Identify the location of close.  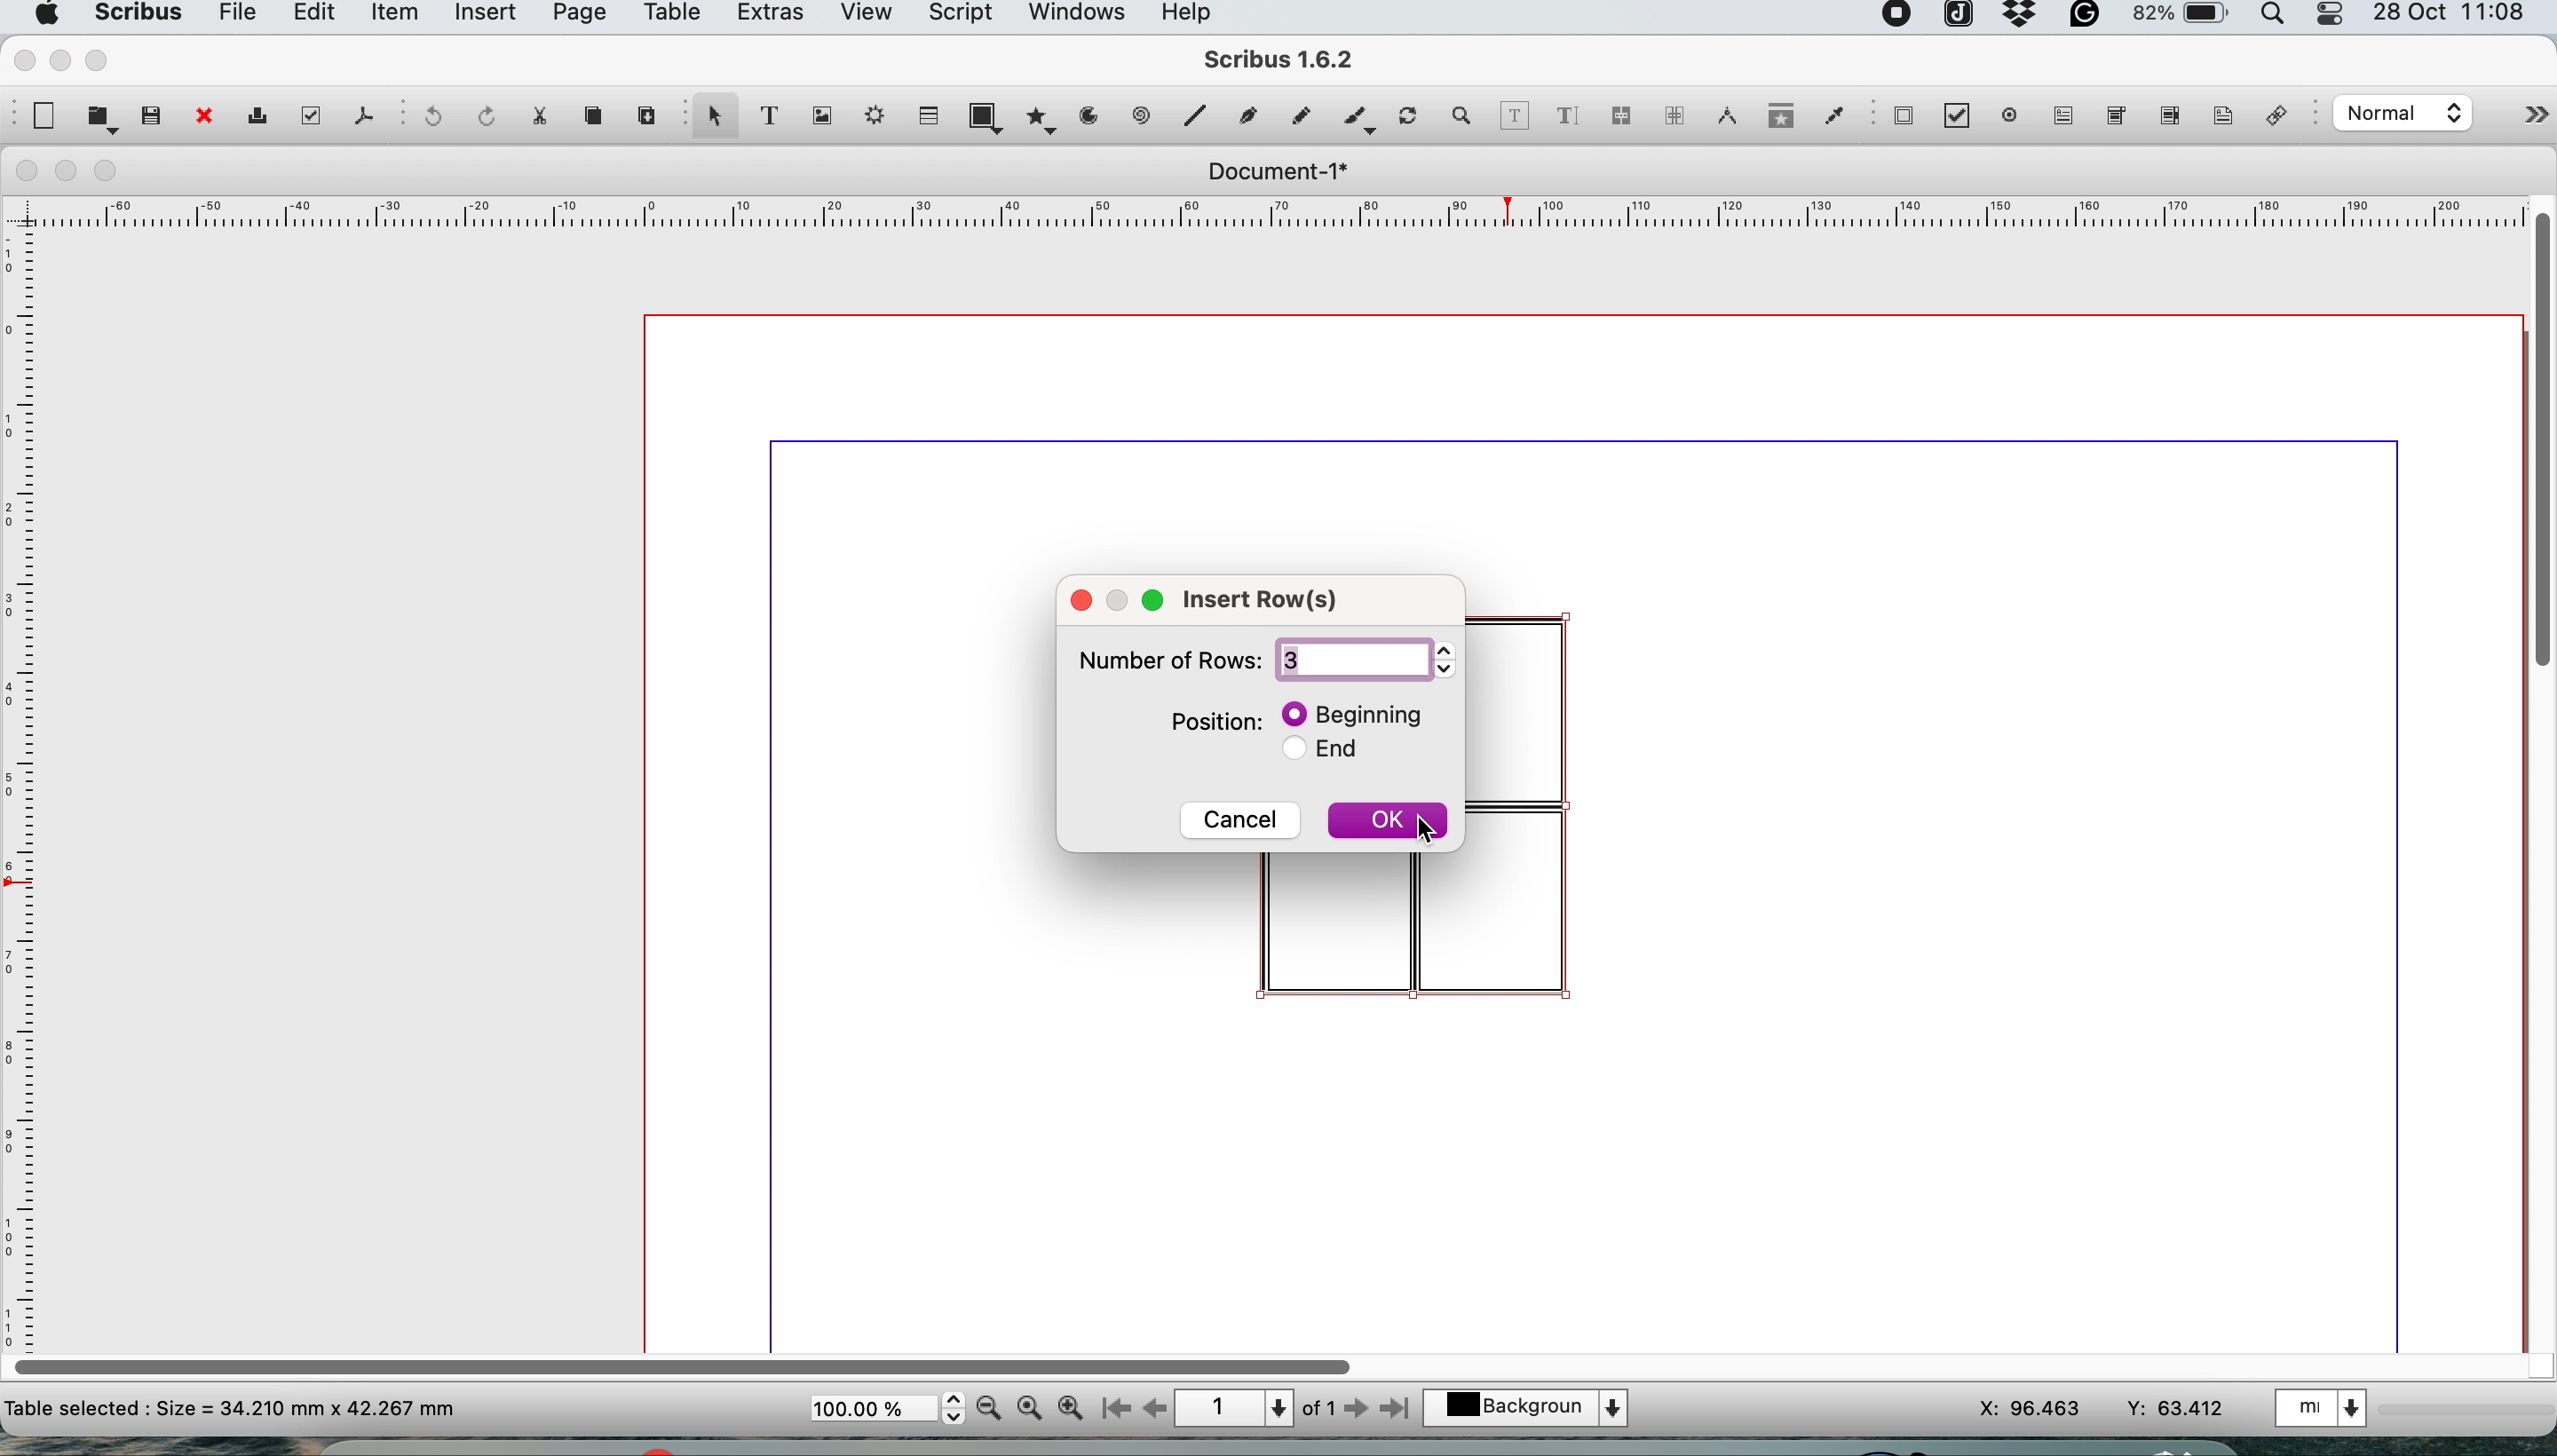
(22, 171).